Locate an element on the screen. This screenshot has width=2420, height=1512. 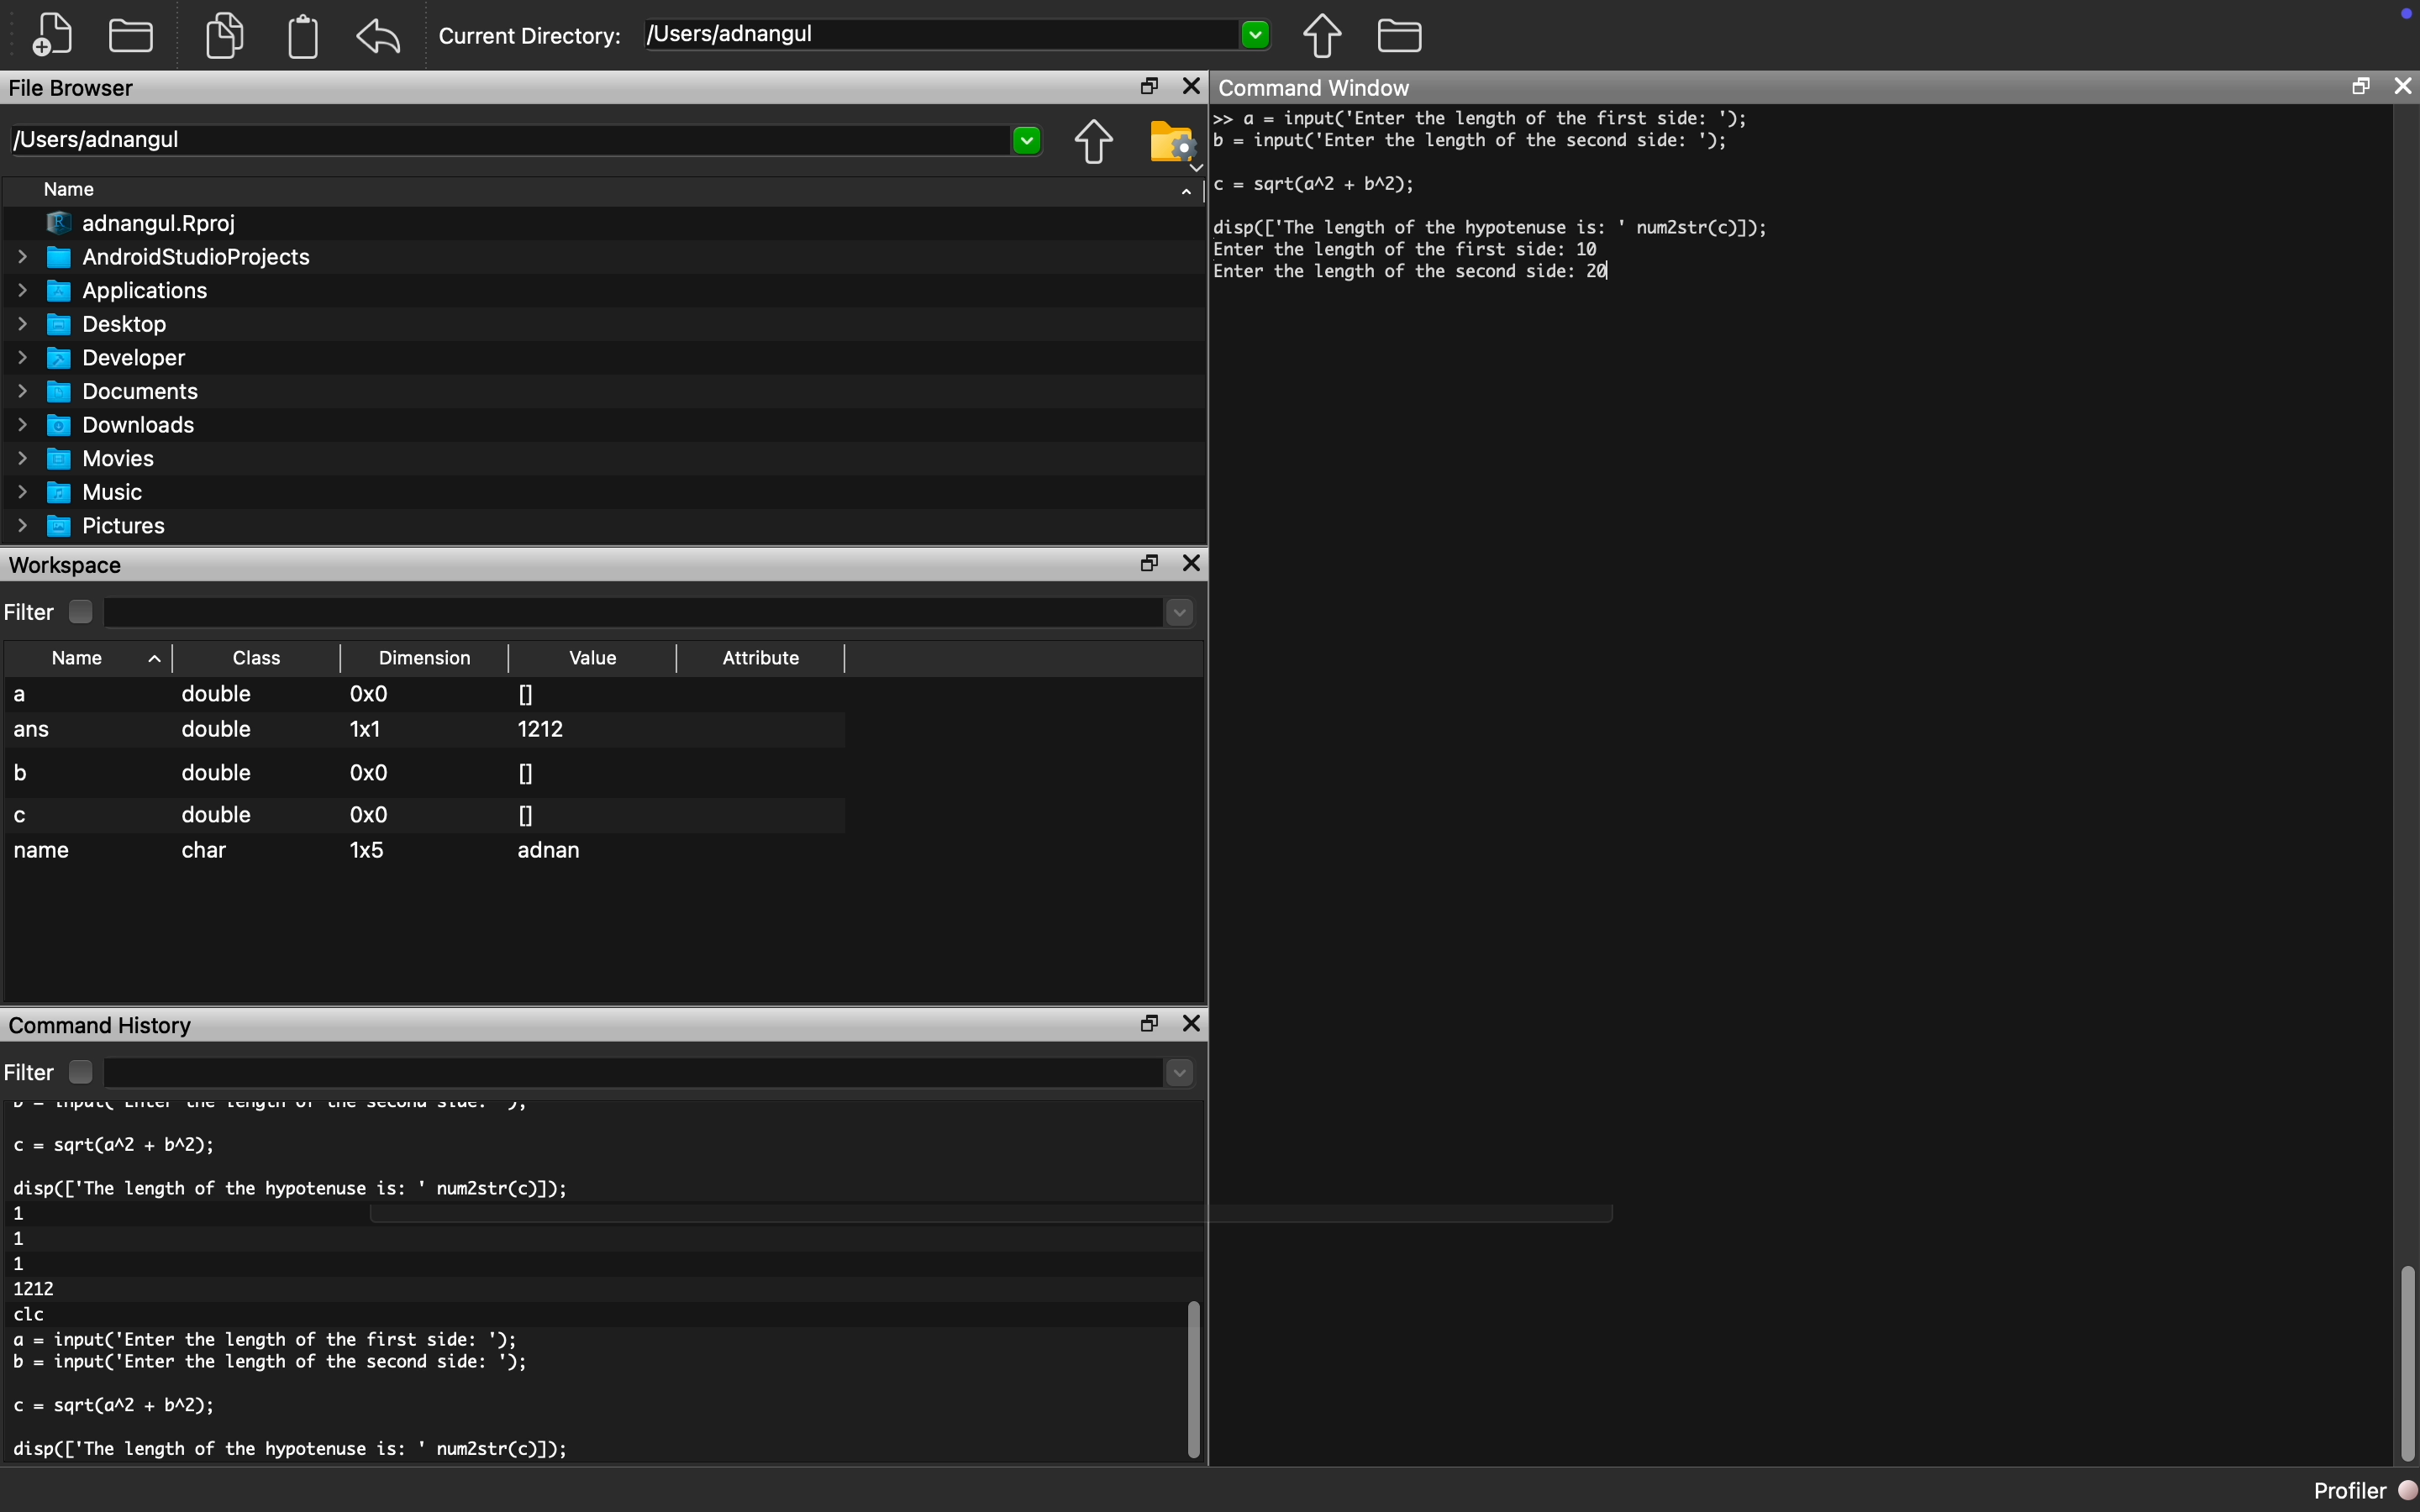
c = sqrt(arl + bA2);

disp(['The length of the hypotenuse is: ' num2str(c)]);
clc

a = input('Enter the length of the first side: ');

b = input('Enter the length of the second side: ');

c = sqrt(ar2 + bA2);

disp(['The length of the hypotenuse is: ' num2str(c)]);
1

1

1

1212

clc is located at coordinates (335, 1288).